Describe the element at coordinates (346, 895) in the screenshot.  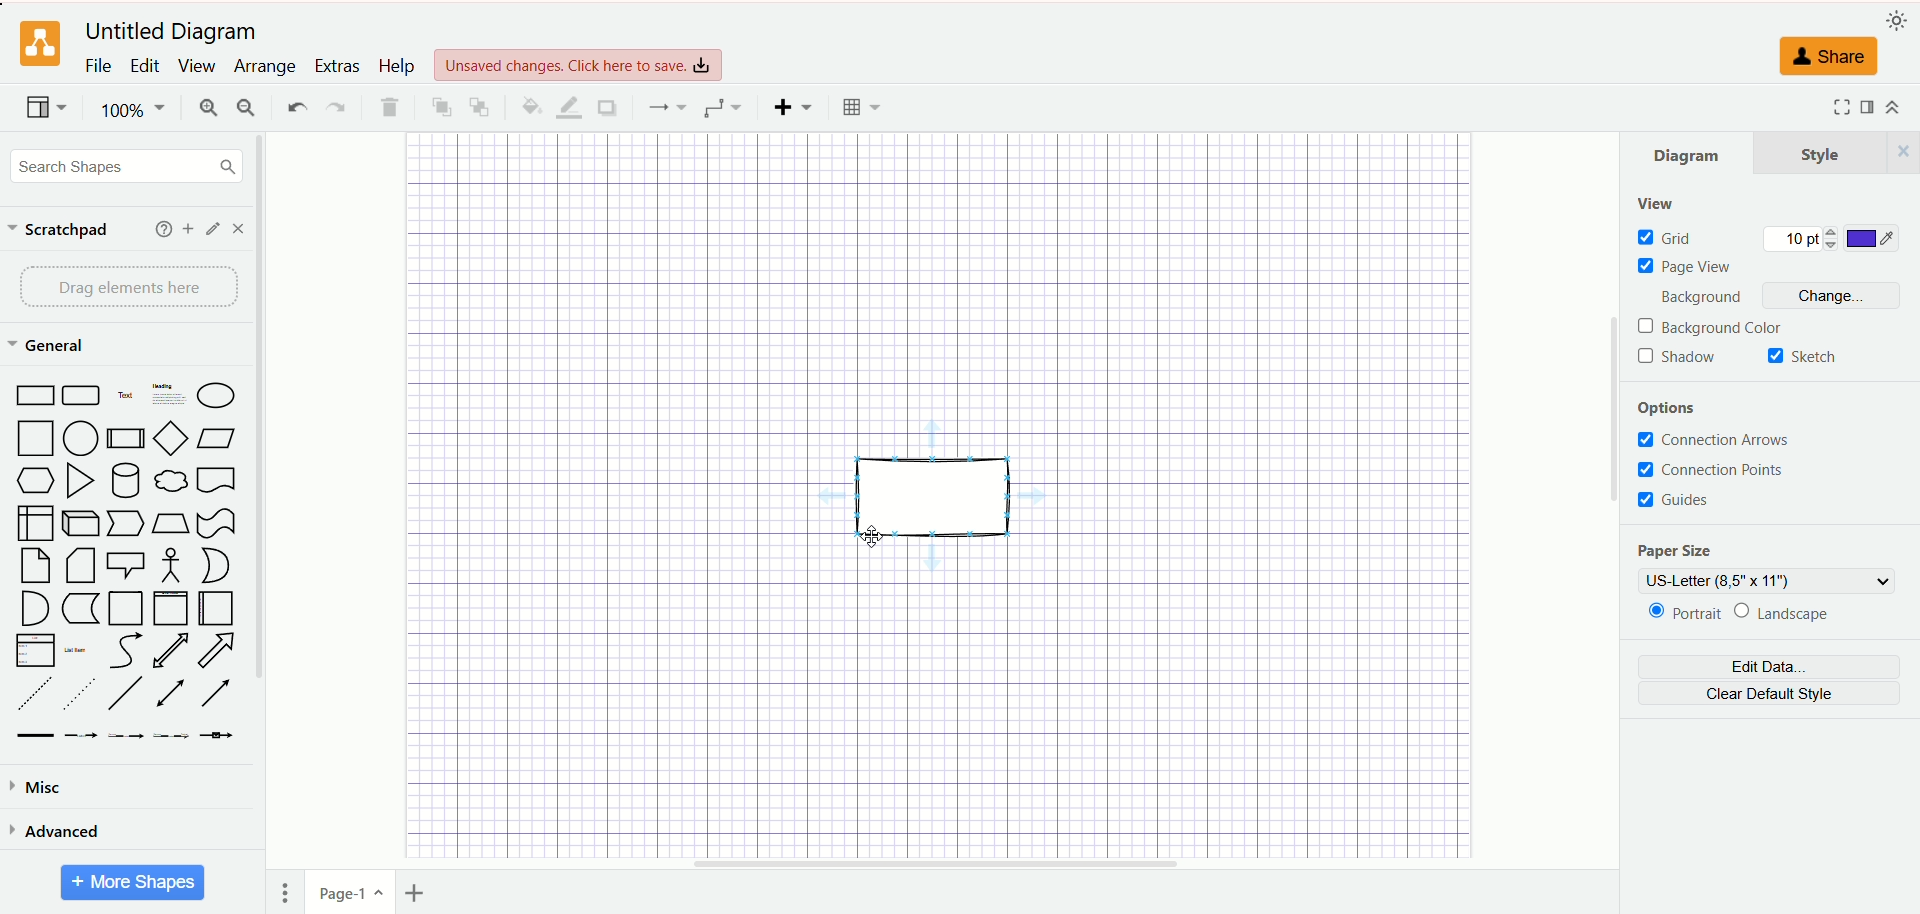
I see `page-1` at that location.